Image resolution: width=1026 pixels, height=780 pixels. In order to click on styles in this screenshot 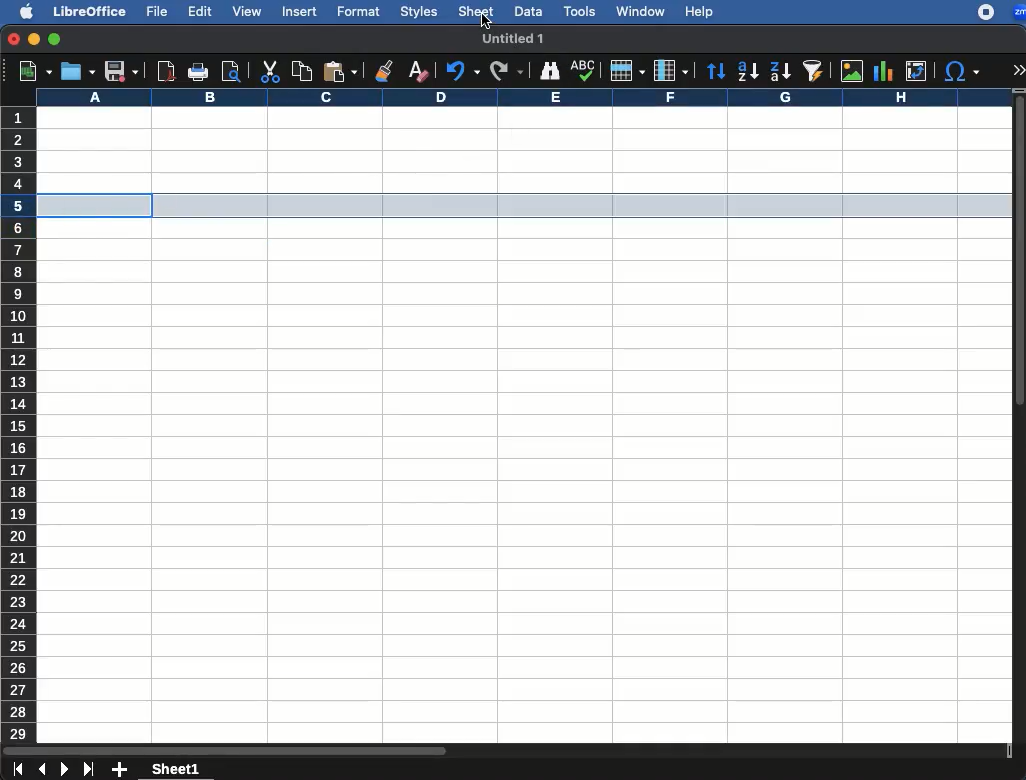, I will do `click(420, 12)`.